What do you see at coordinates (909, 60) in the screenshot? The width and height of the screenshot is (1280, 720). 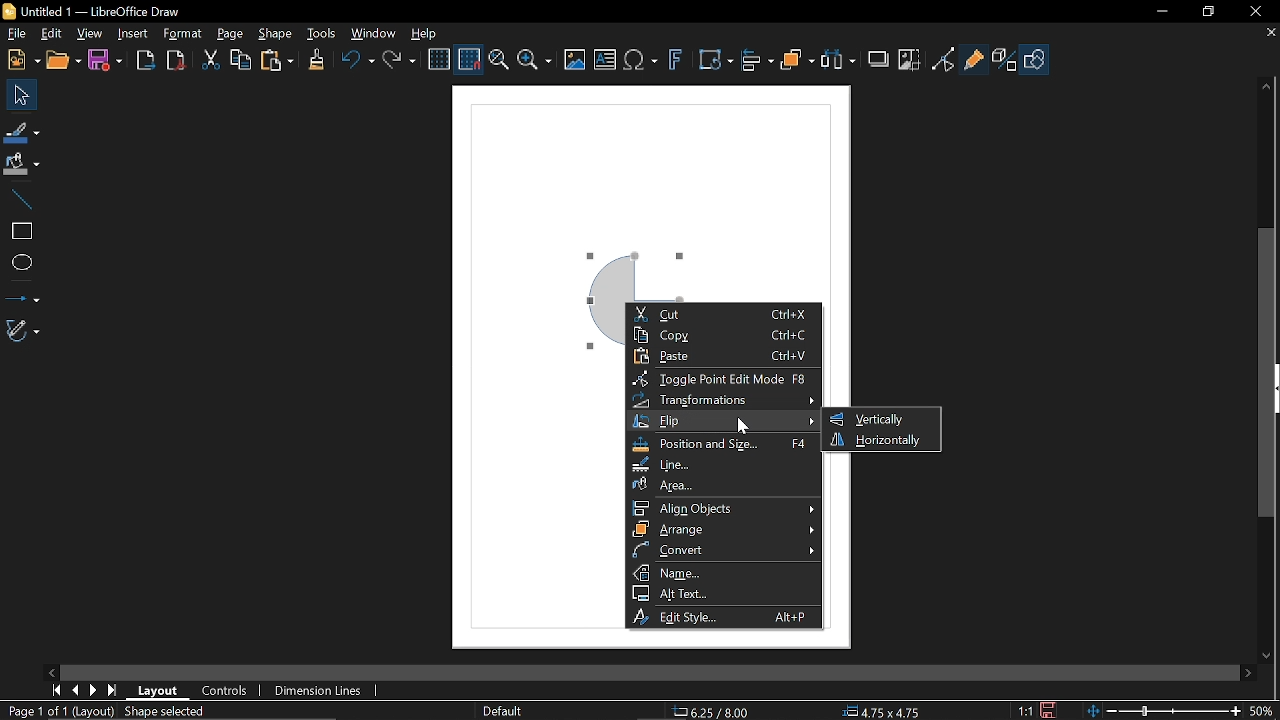 I see `Crop` at bounding box center [909, 60].